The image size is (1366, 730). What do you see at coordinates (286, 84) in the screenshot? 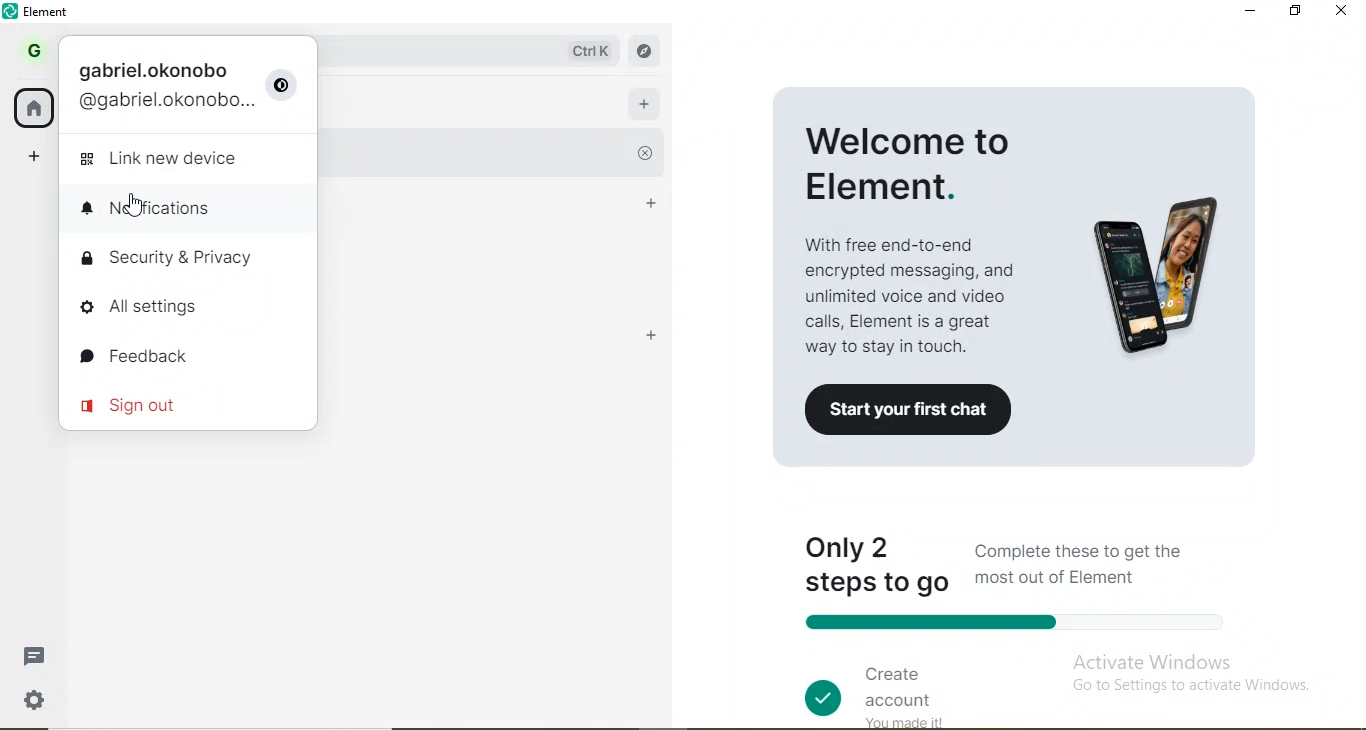
I see `user settings` at bounding box center [286, 84].